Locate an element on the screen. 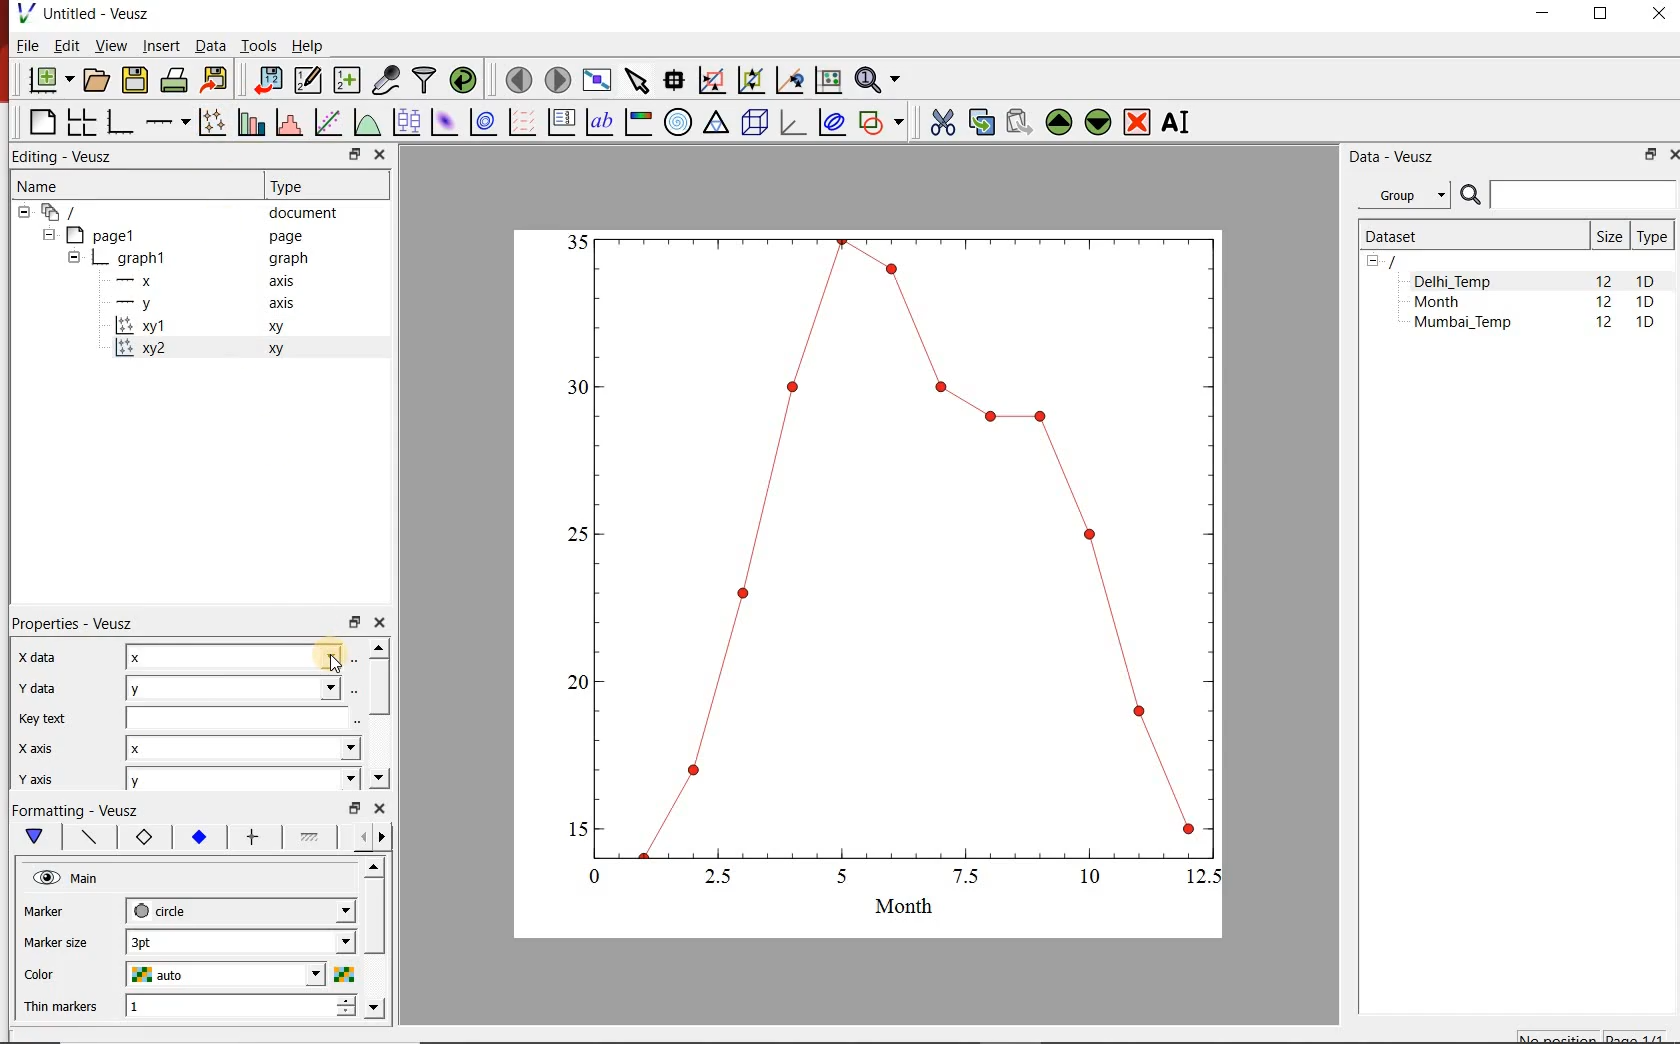  x-data is located at coordinates (42, 657).